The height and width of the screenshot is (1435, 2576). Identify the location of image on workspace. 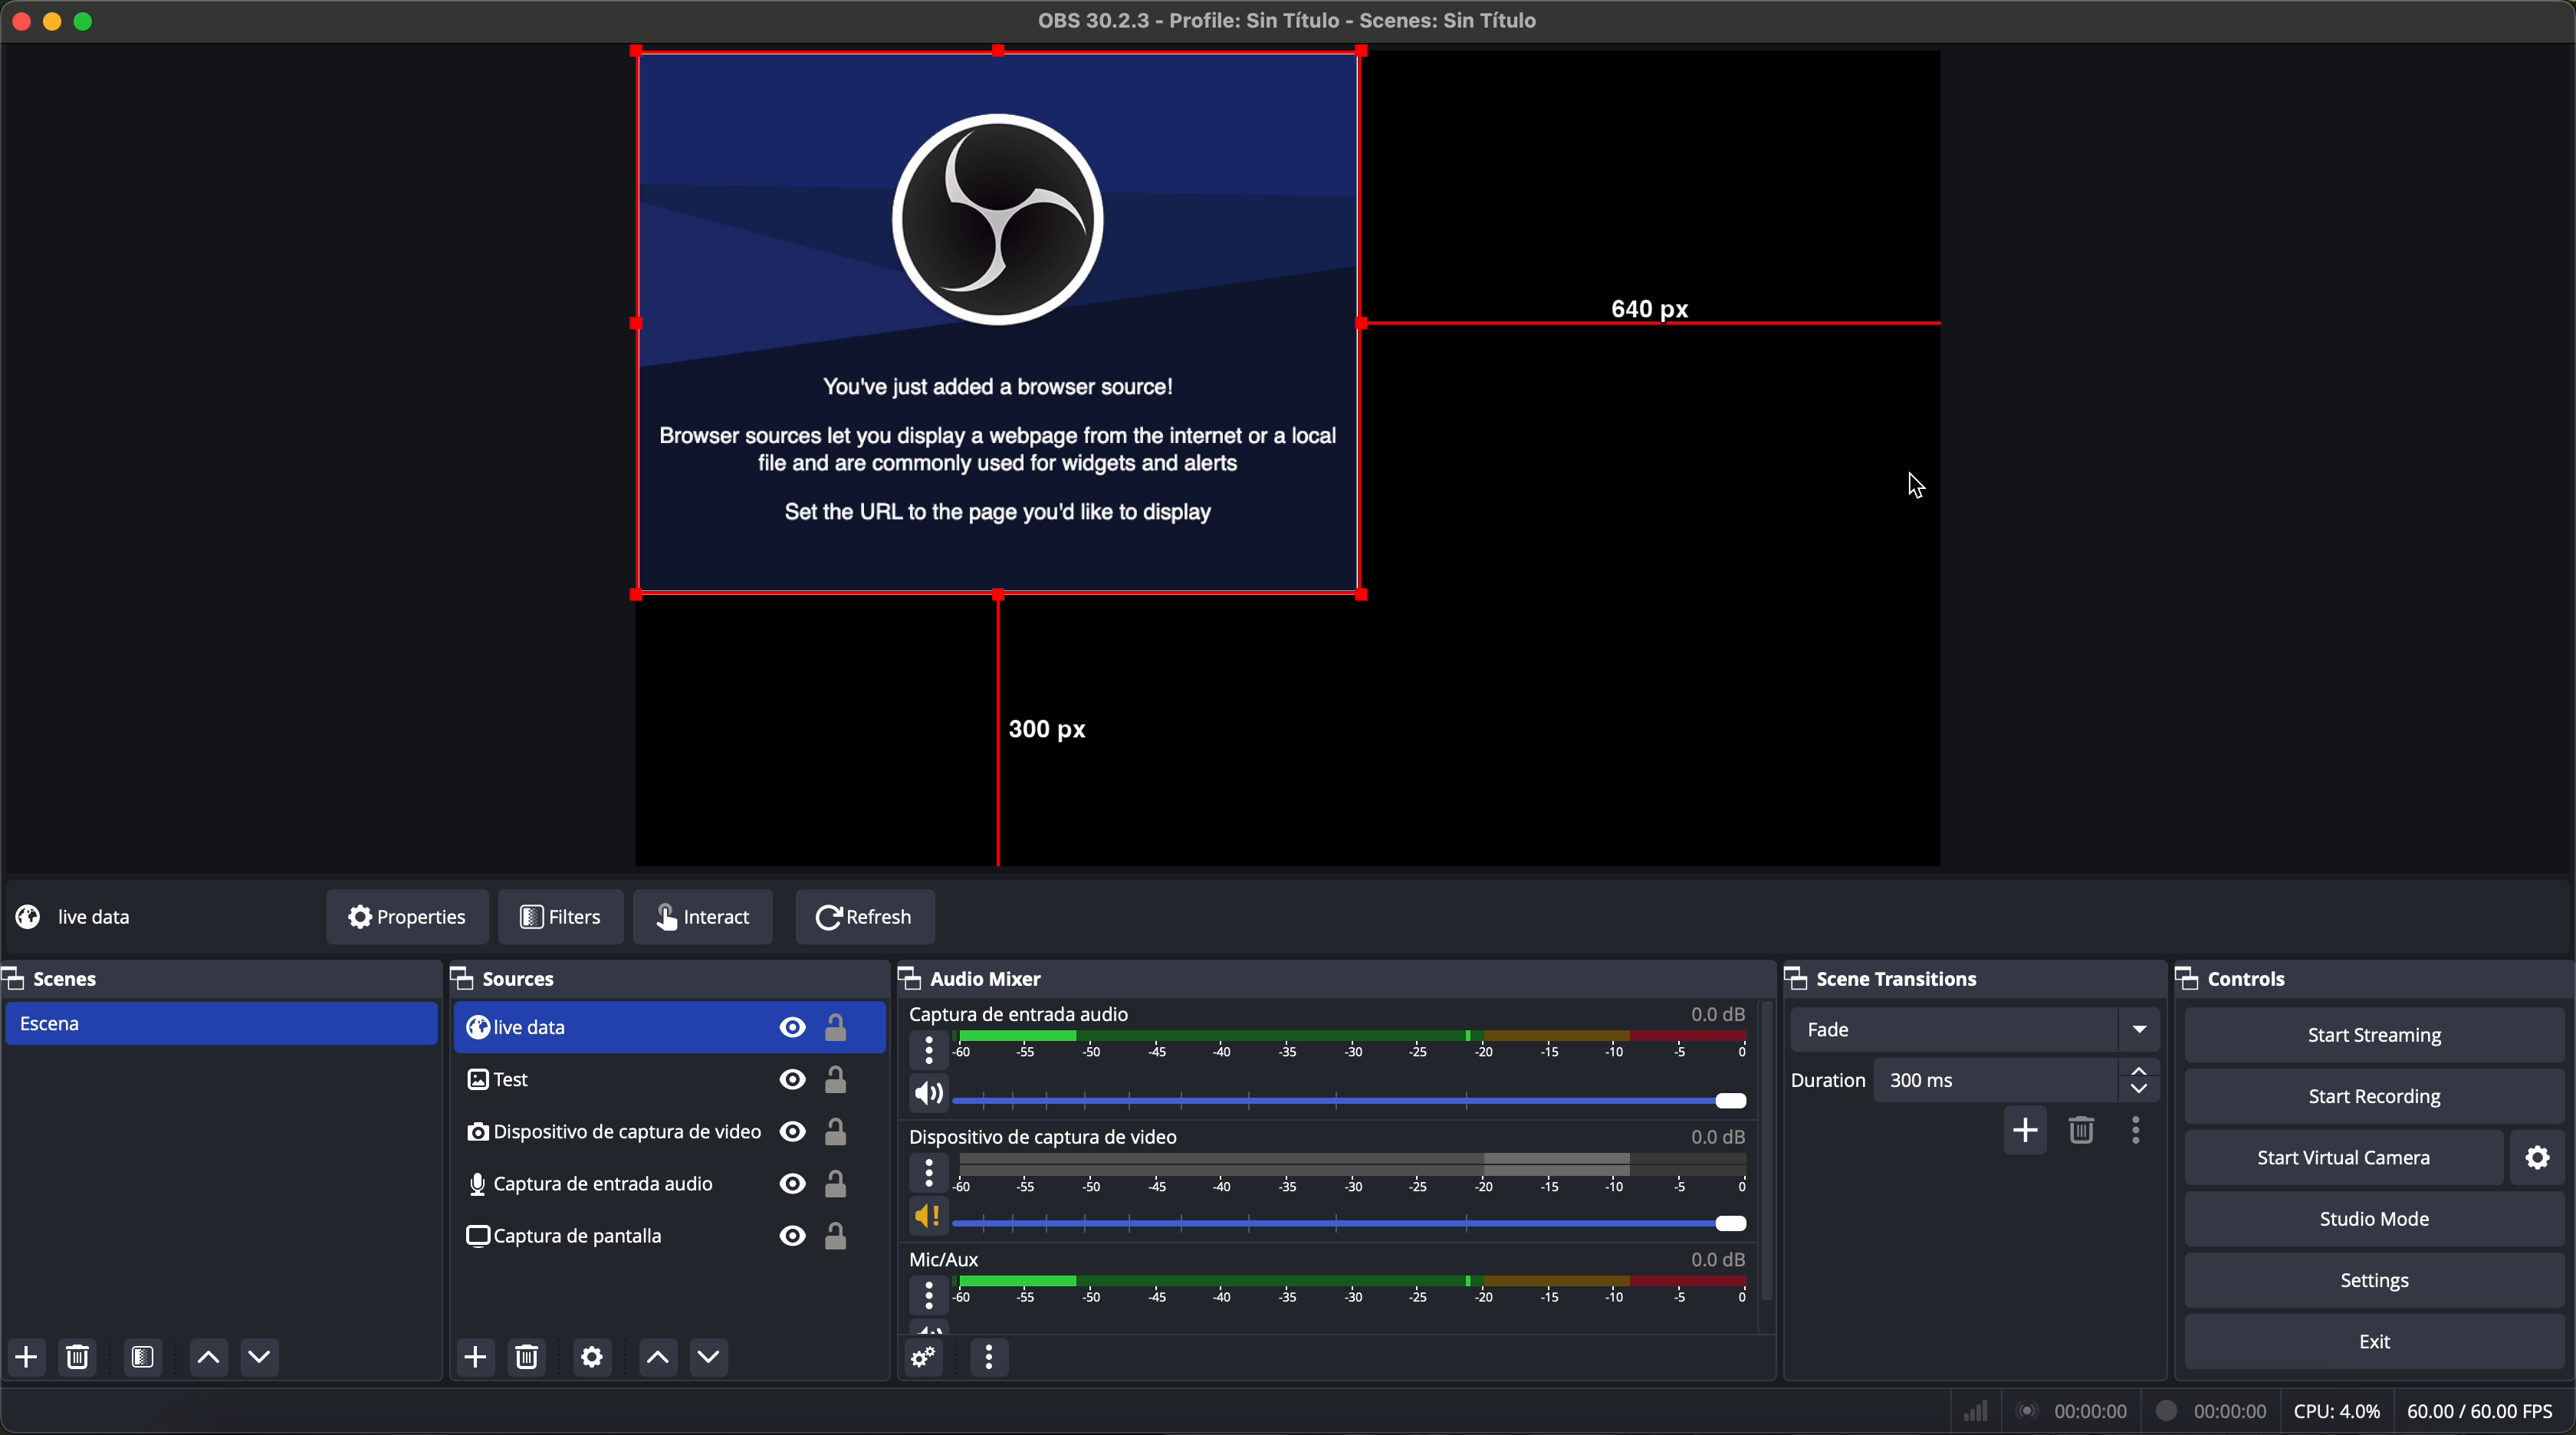
(1000, 312).